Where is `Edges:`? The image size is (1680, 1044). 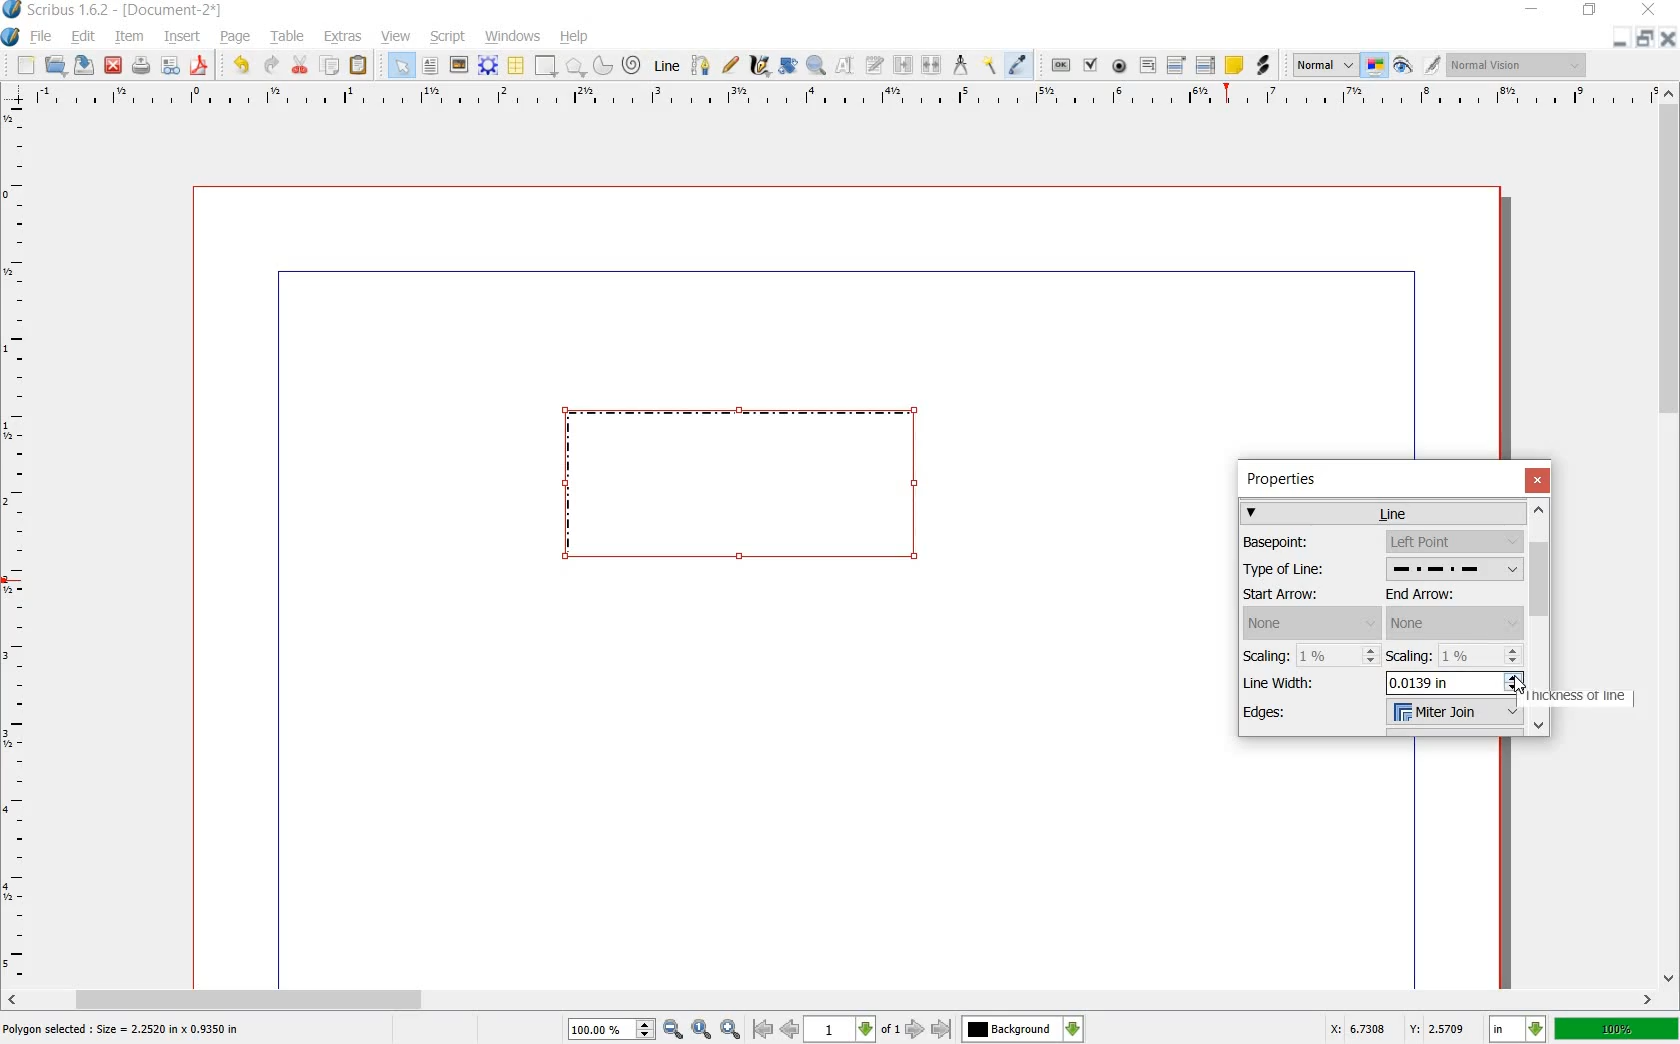 Edges: is located at coordinates (1292, 715).